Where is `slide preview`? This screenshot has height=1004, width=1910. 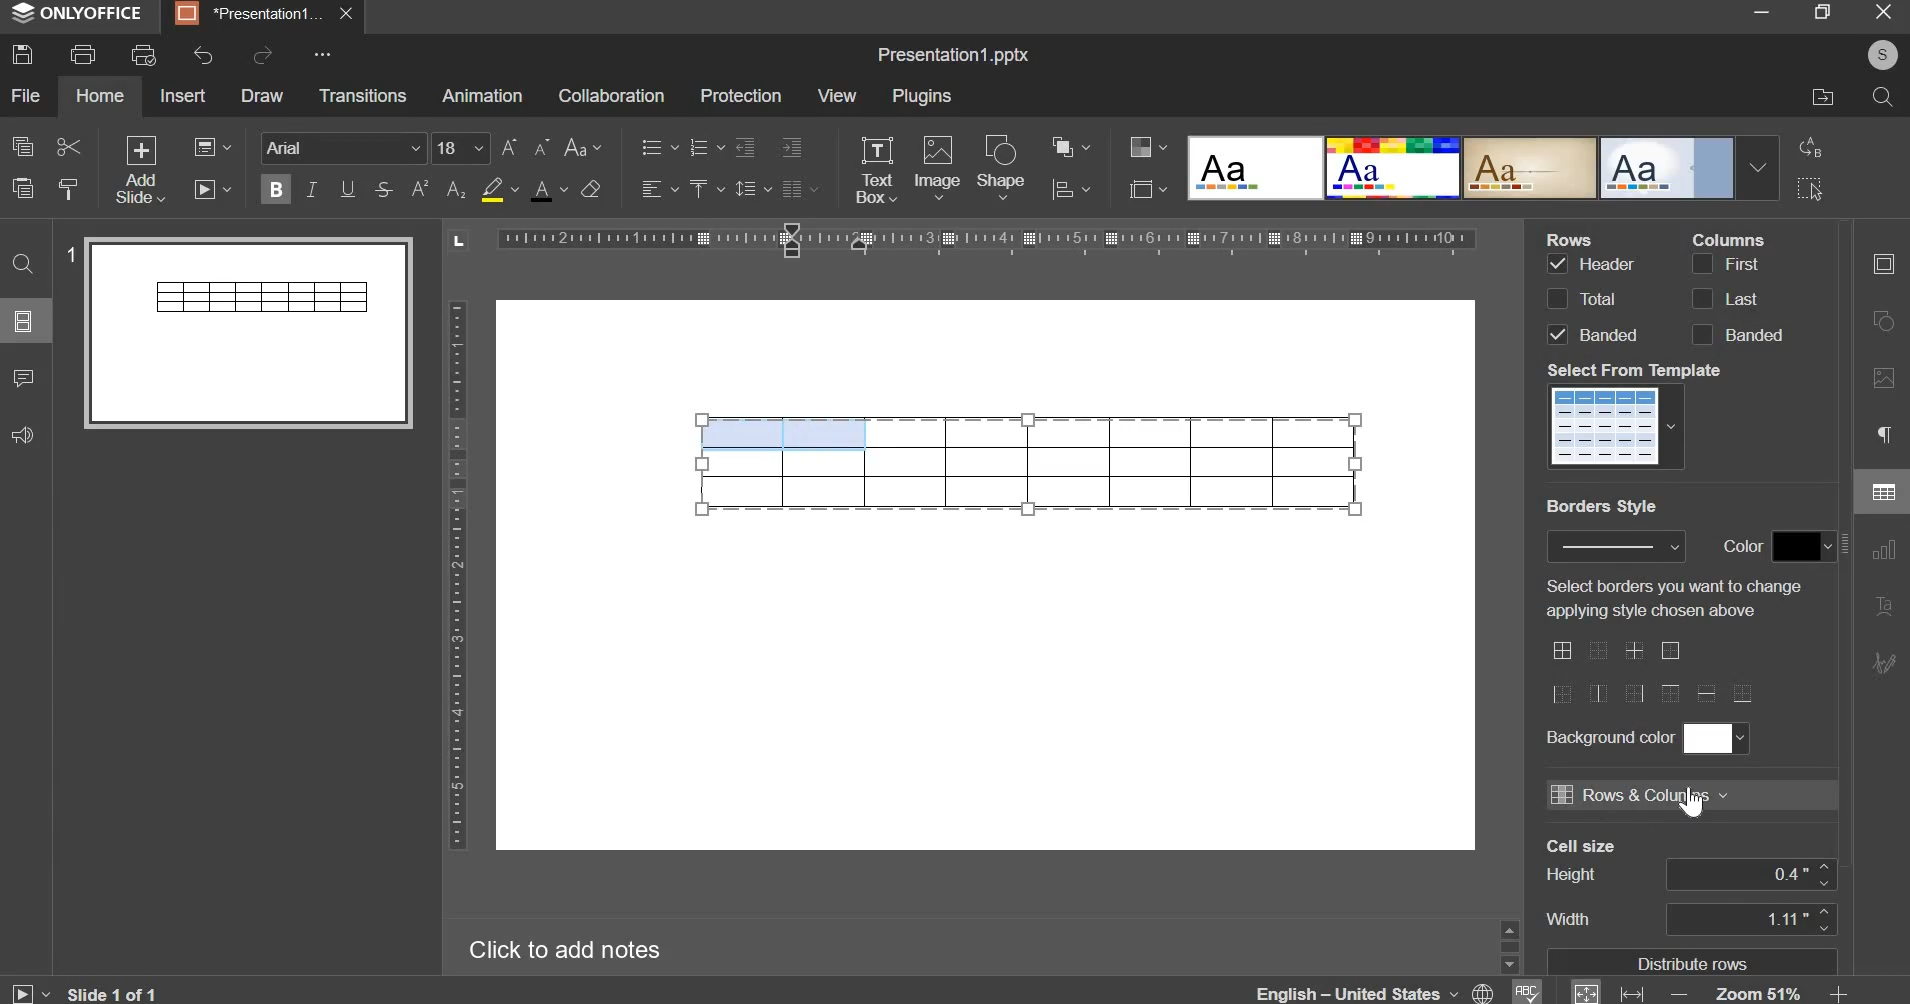 slide preview is located at coordinates (239, 331).